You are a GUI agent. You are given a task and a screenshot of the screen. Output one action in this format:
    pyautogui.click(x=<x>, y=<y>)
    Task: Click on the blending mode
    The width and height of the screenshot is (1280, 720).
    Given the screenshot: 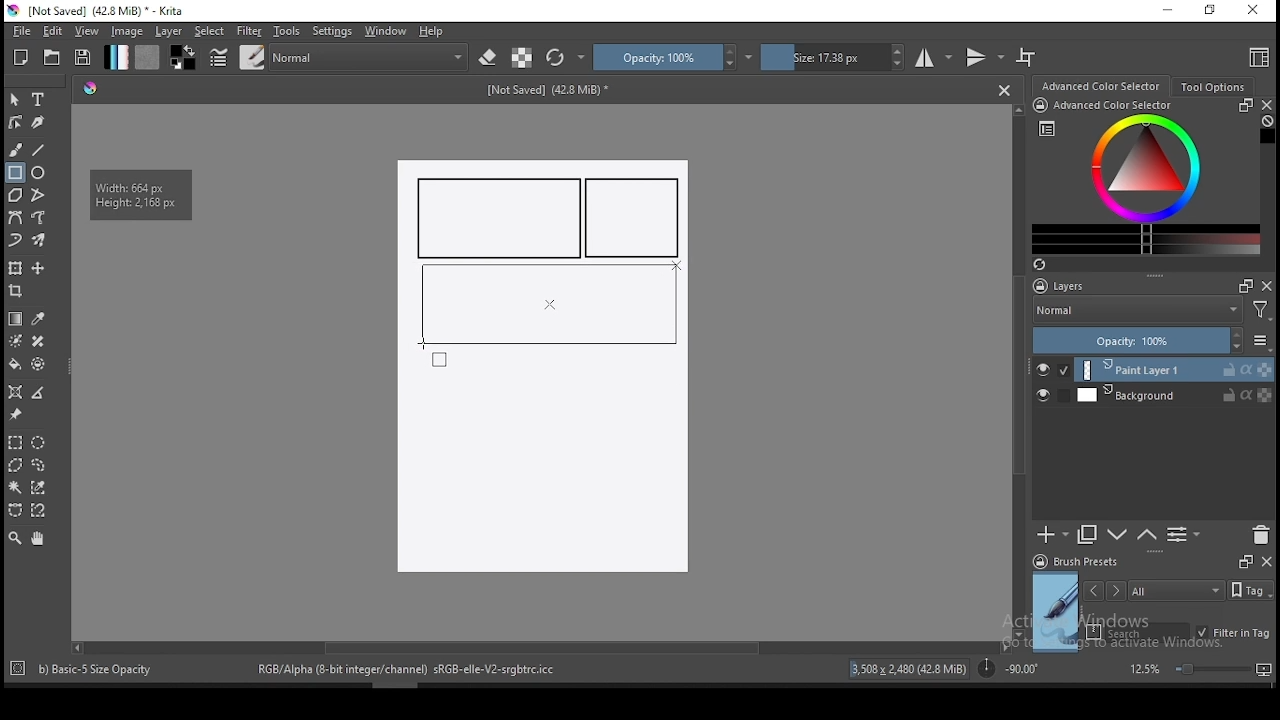 What is the action you would take?
    pyautogui.click(x=1136, y=312)
    